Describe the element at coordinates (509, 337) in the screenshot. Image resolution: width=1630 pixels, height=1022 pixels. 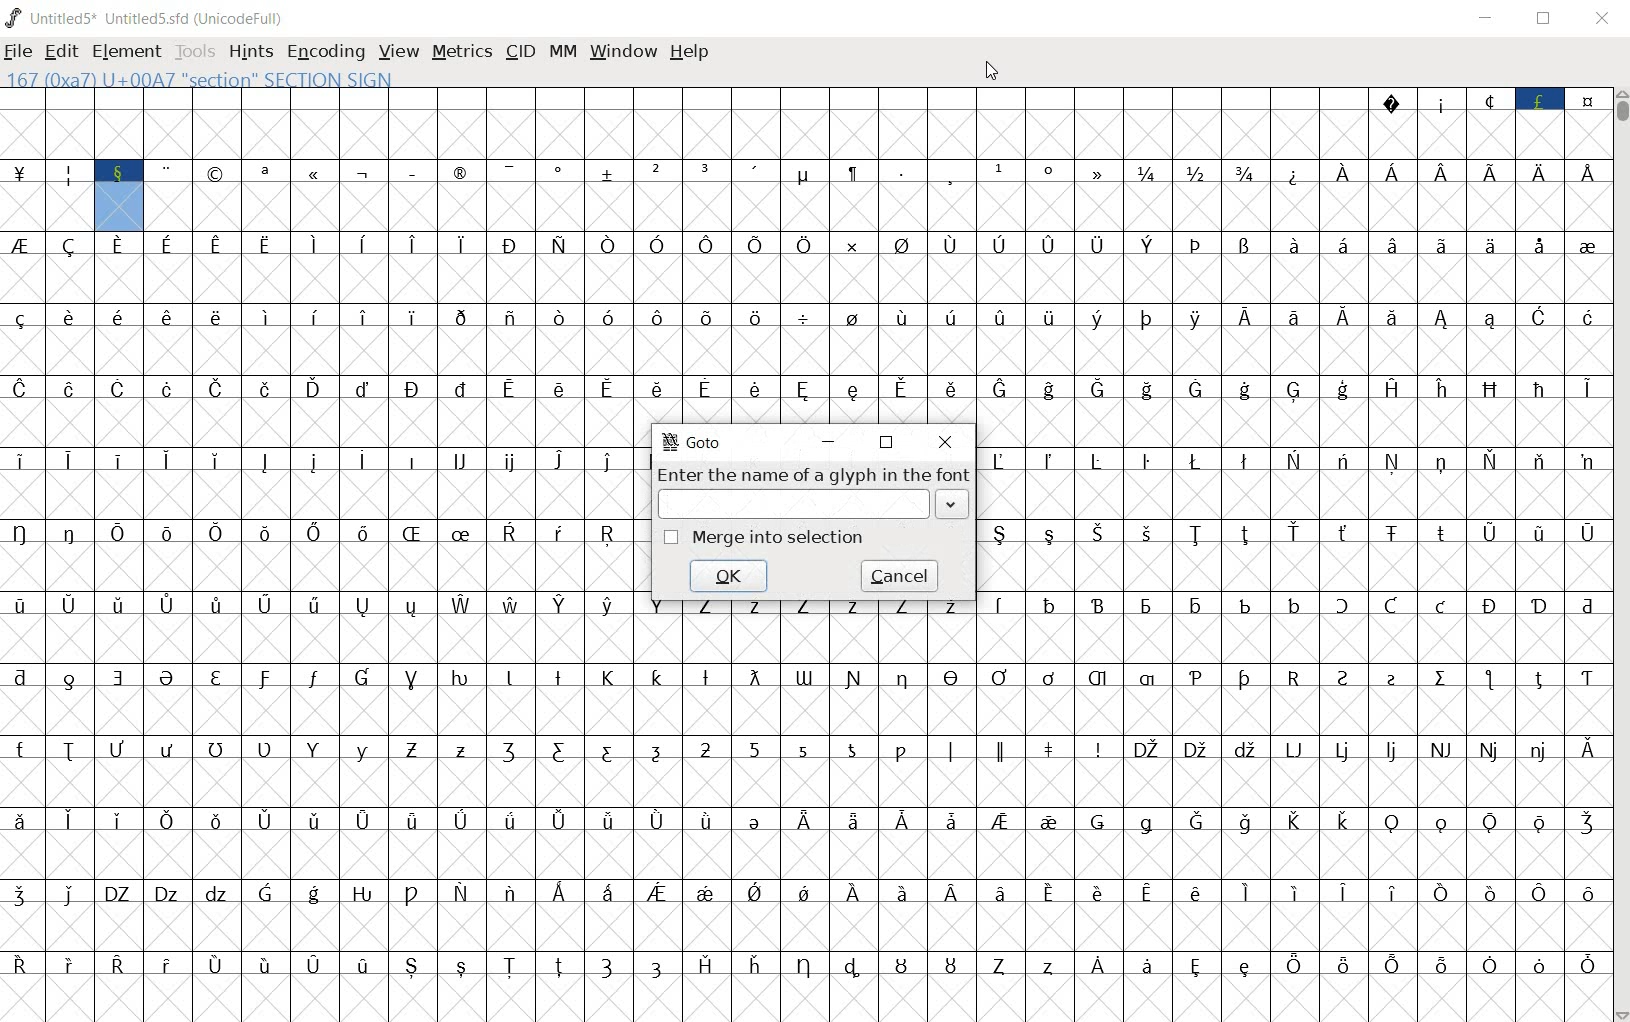
I see `accented alphabet` at that location.